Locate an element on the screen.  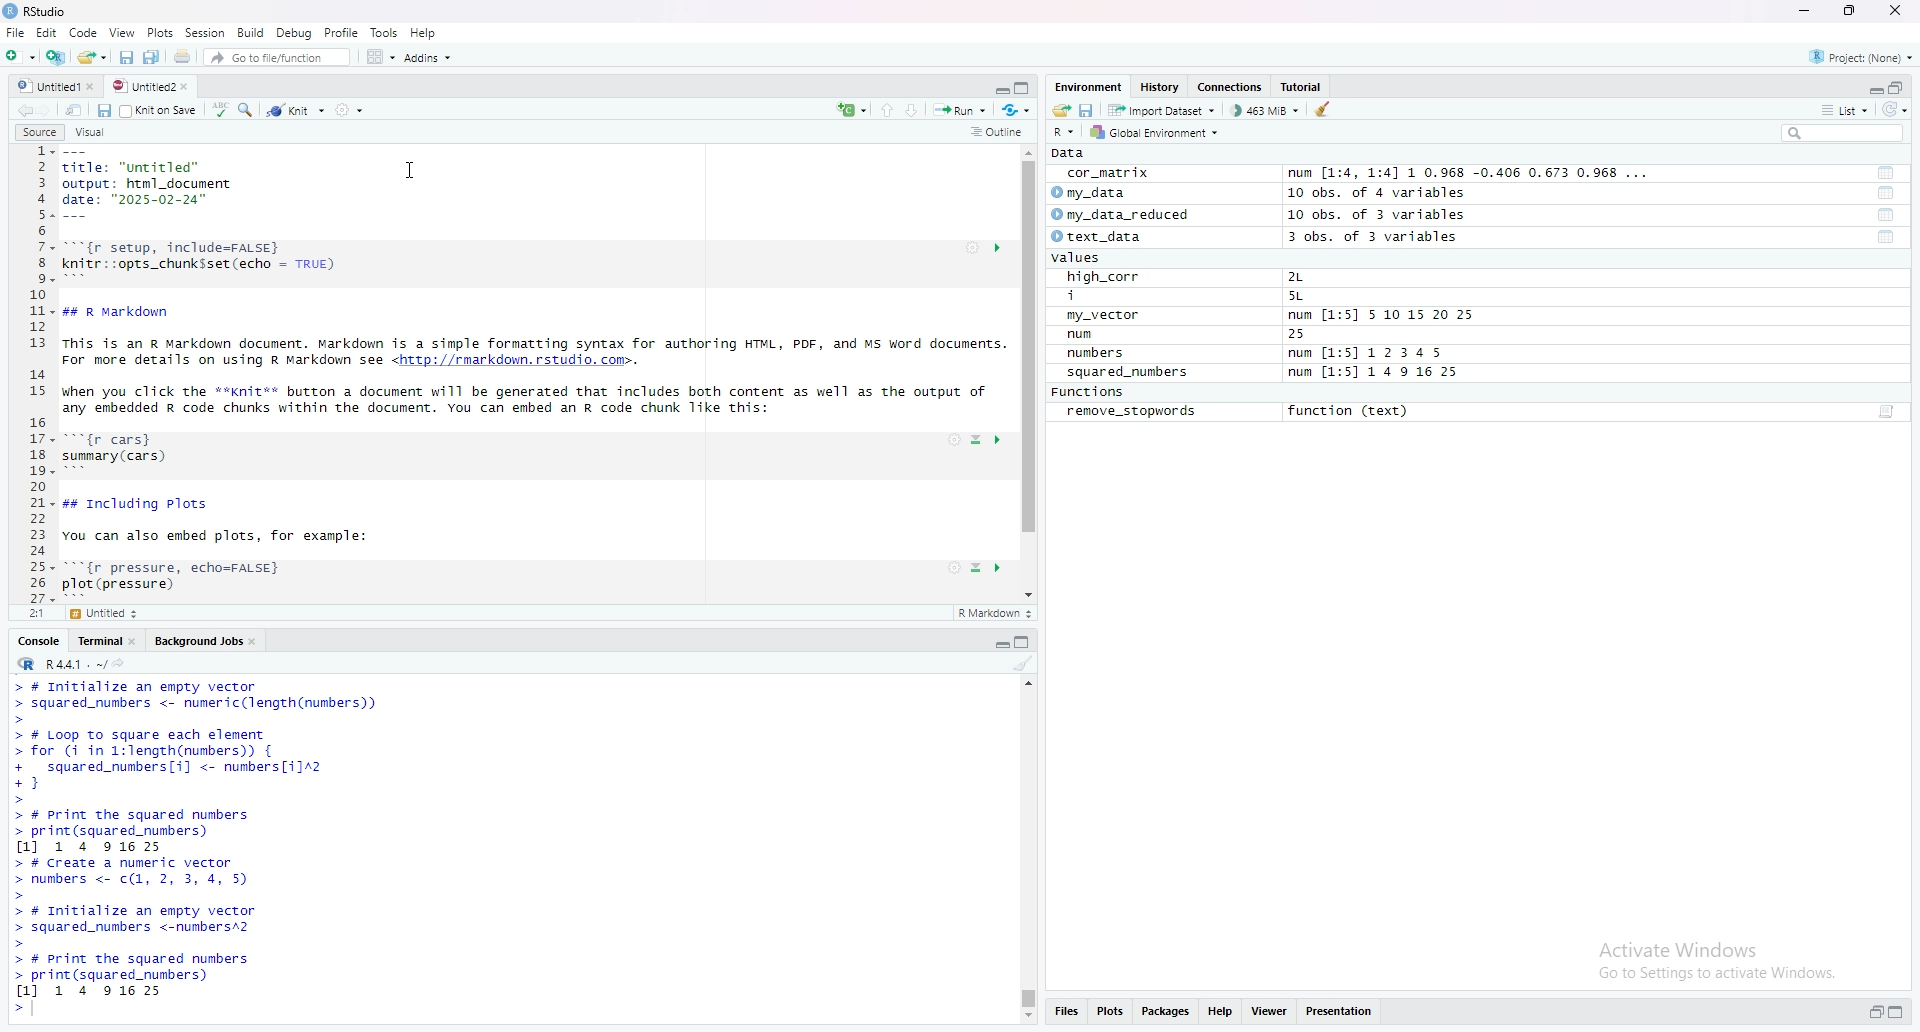
Code is located at coordinates (82, 33).